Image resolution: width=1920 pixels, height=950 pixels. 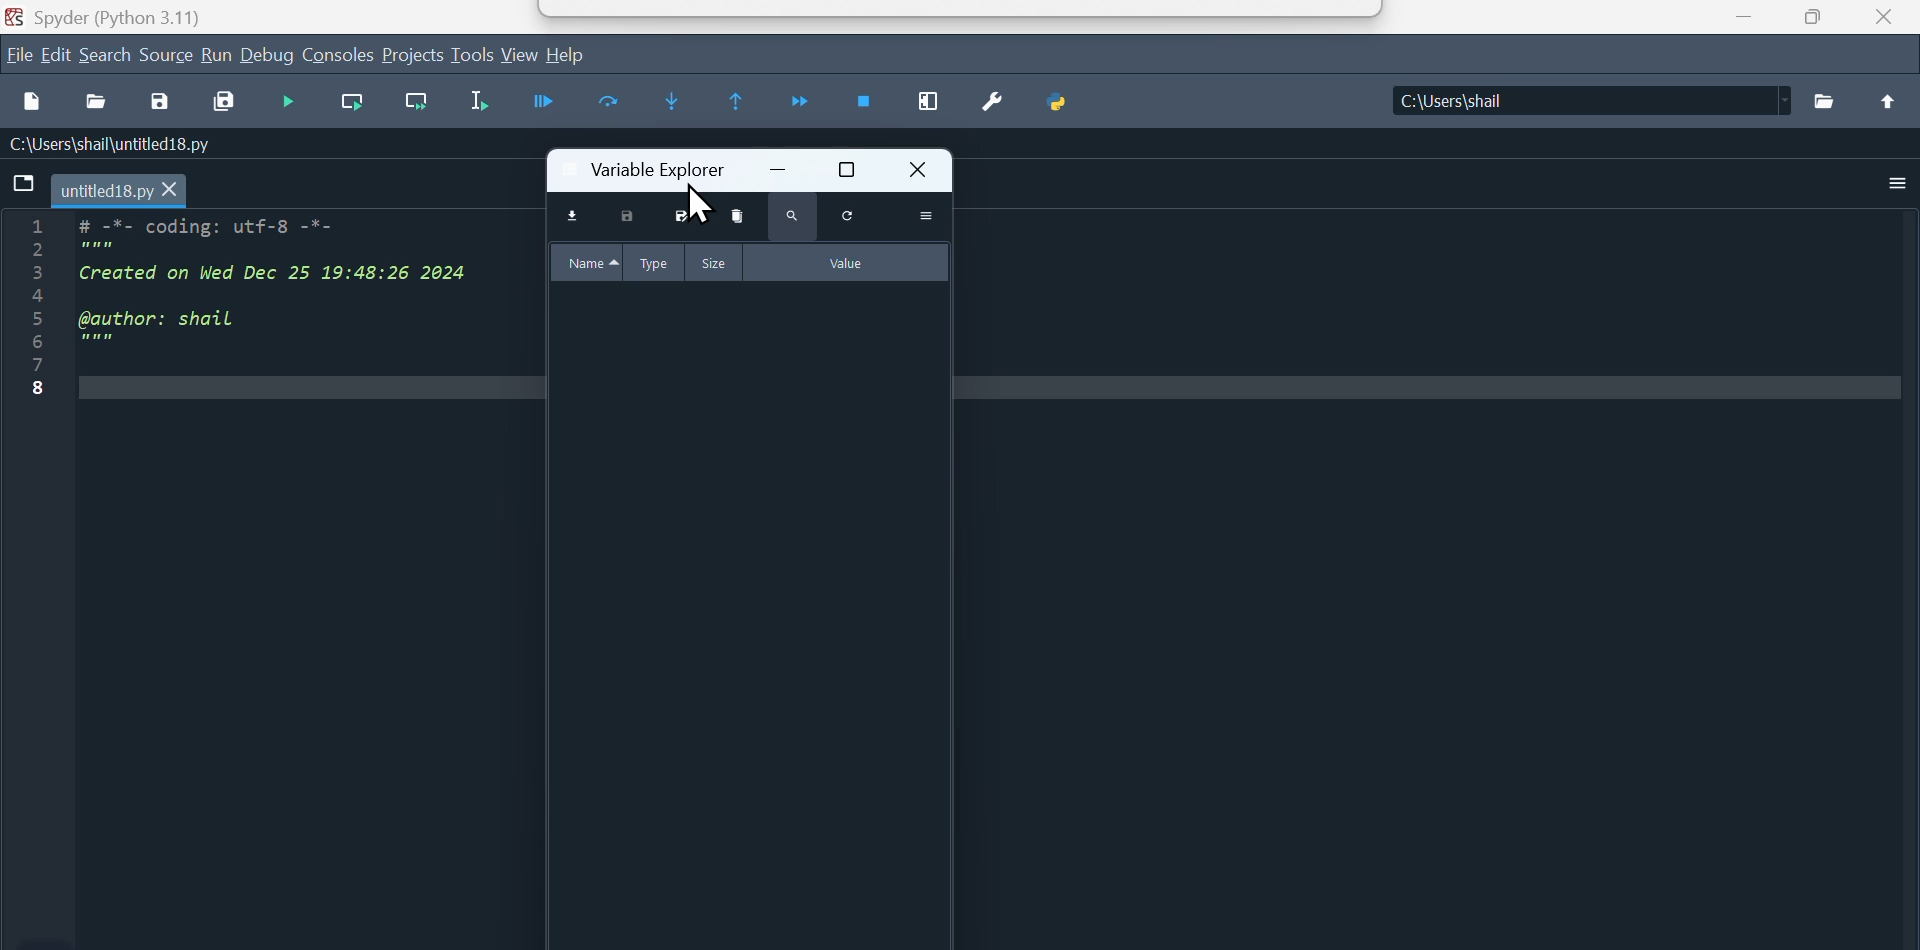 What do you see at coordinates (1897, 184) in the screenshot?
I see `more actions` at bounding box center [1897, 184].